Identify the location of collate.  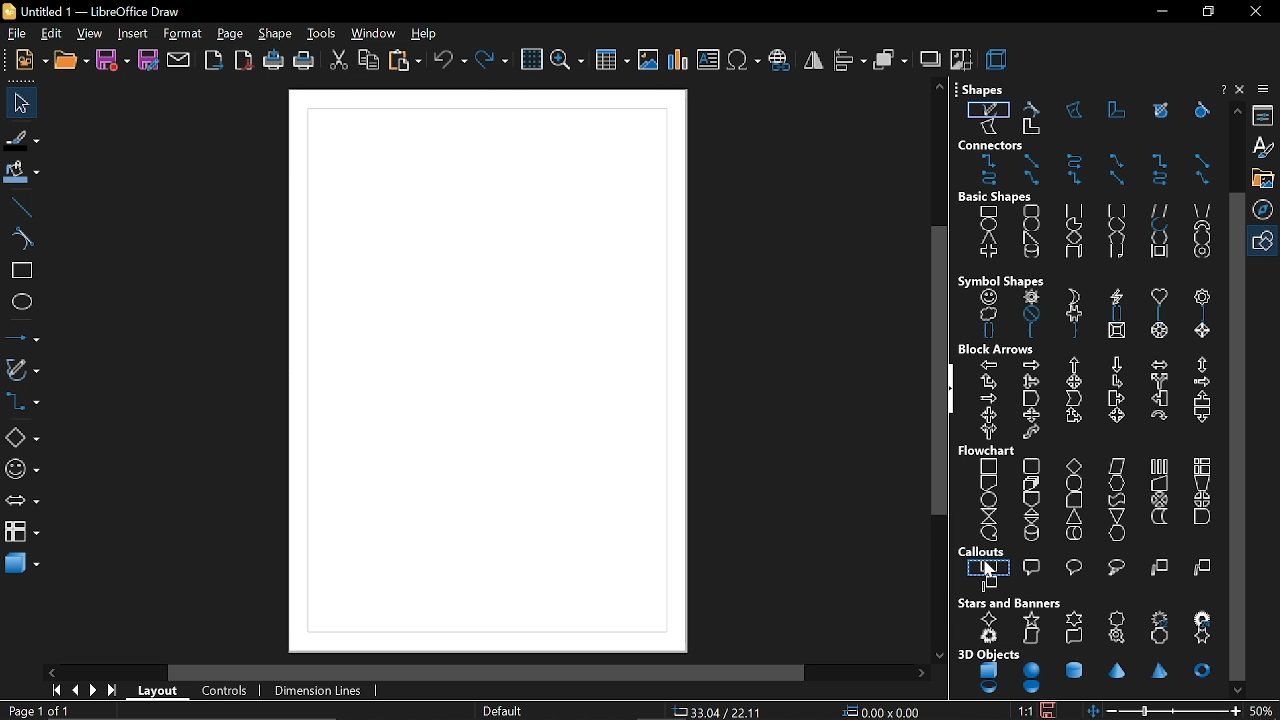
(986, 516).